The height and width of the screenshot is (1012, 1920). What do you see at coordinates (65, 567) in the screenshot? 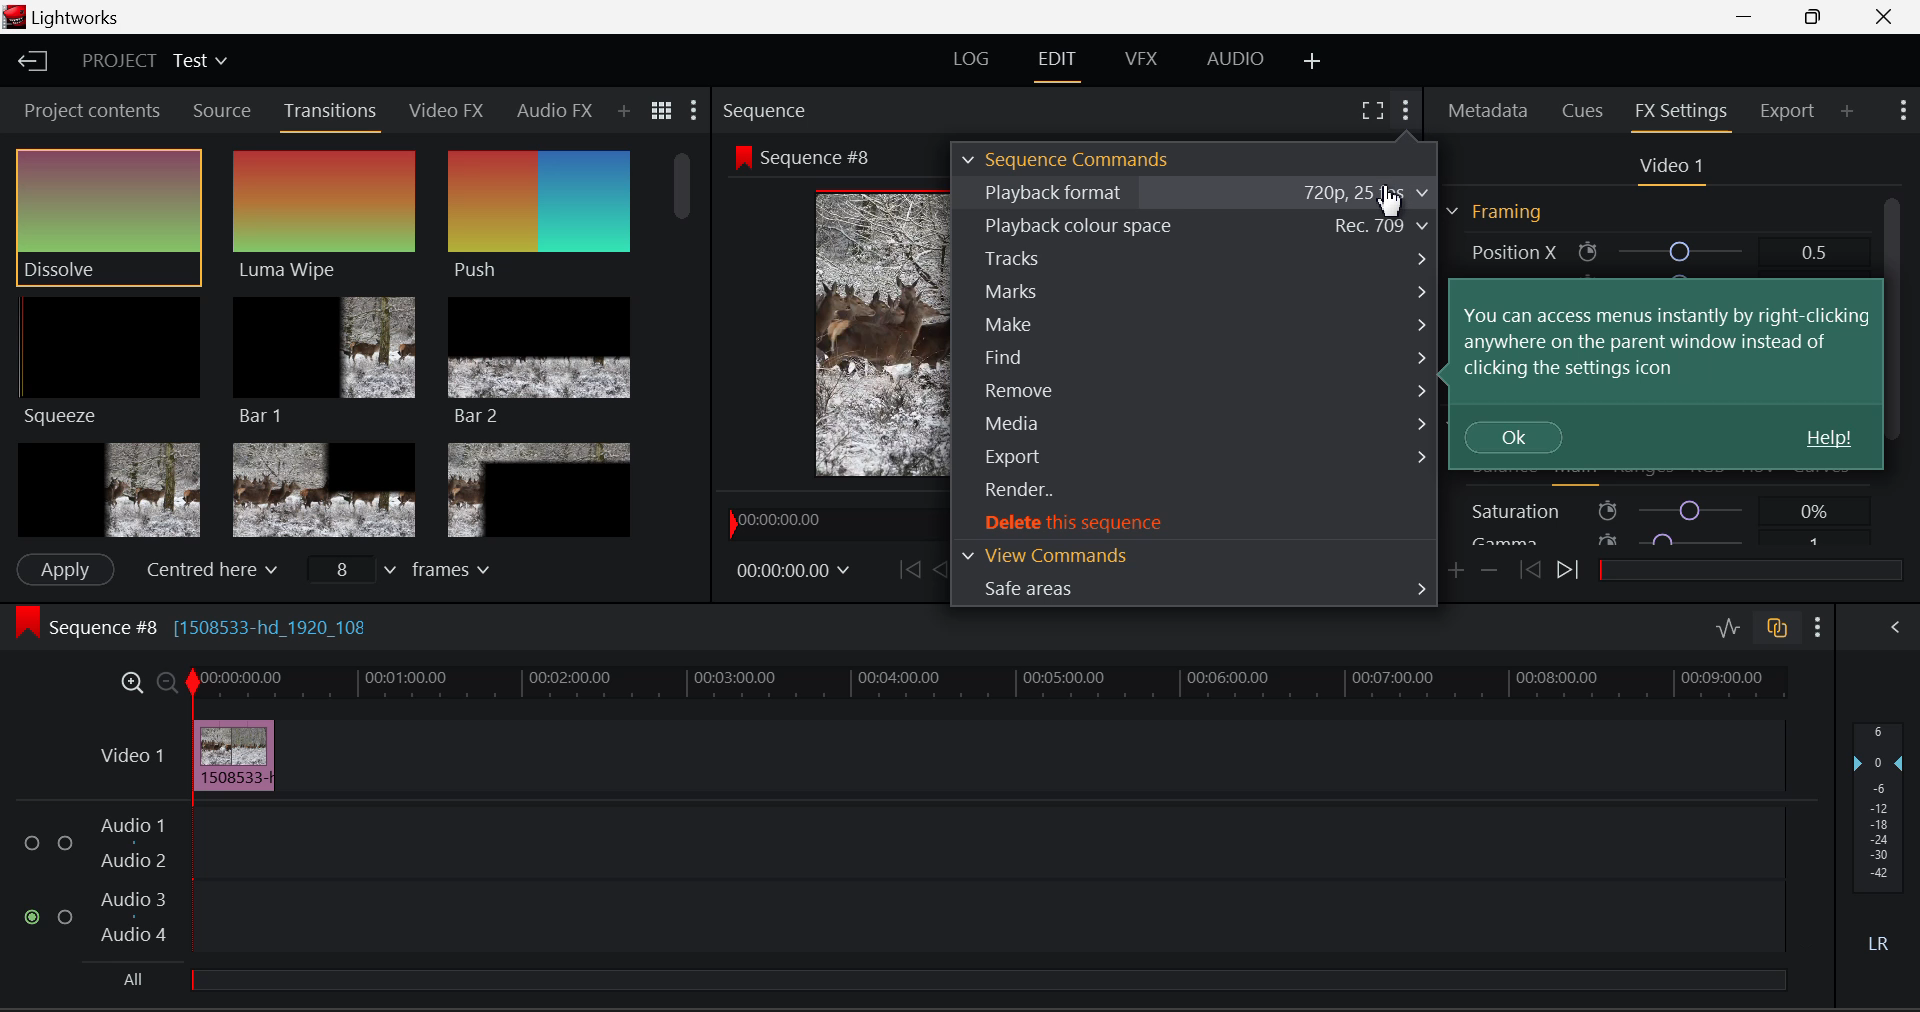
I see `Apply` at bounding box center [65, 567].